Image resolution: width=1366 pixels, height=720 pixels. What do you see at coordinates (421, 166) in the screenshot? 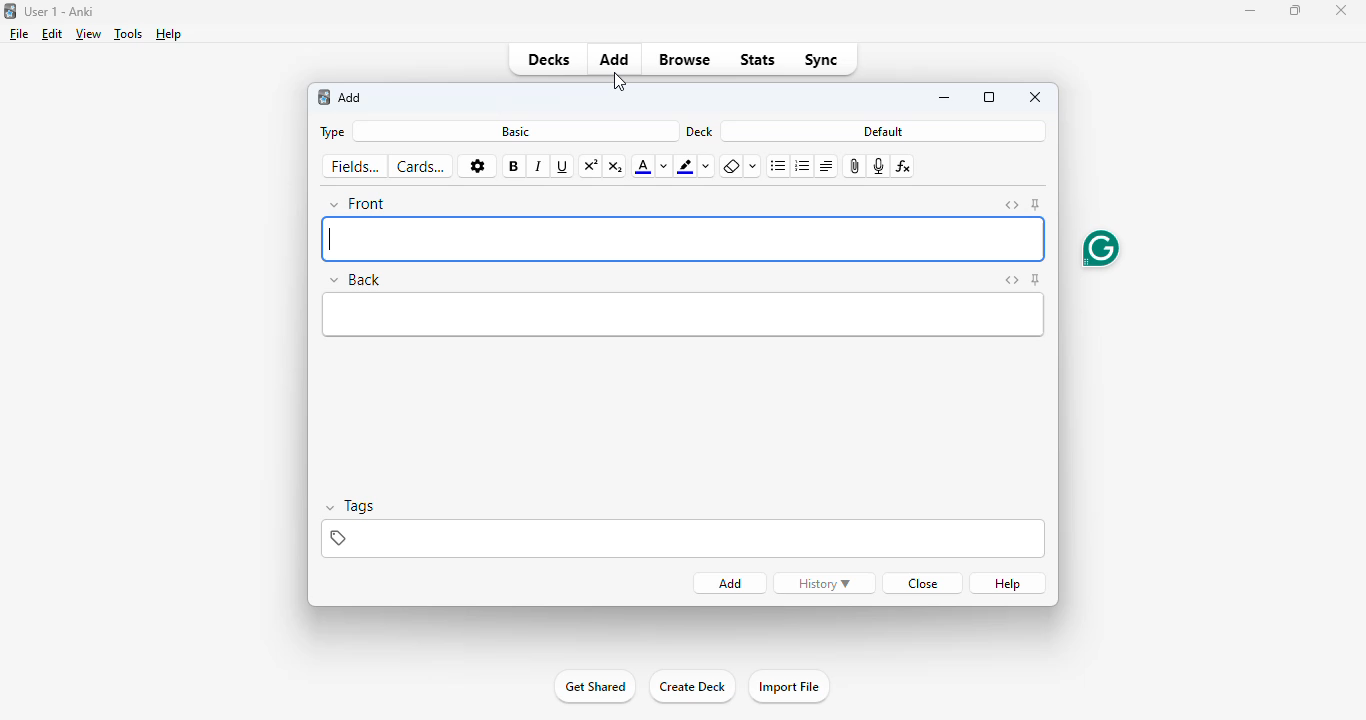
I see `cards` at bounding box center [421, 166].